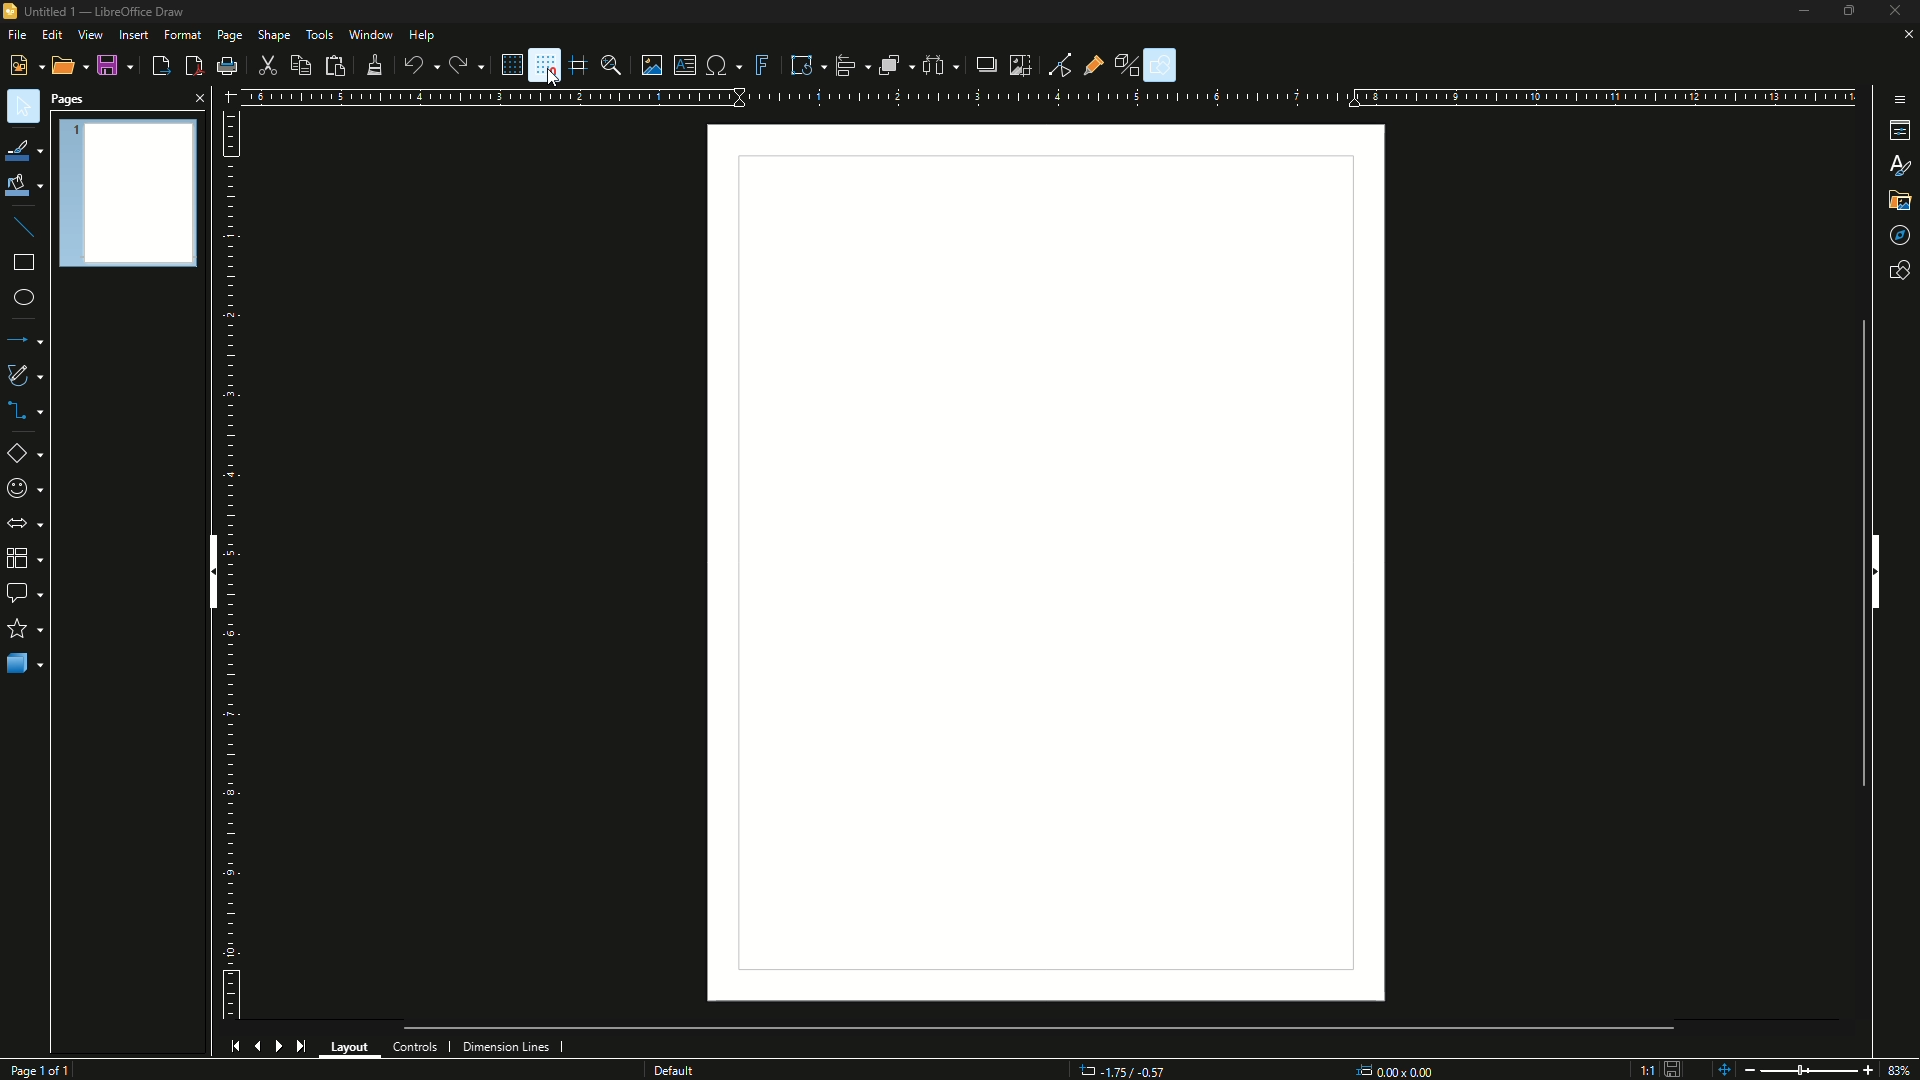  Describe the element at coordinates (1051, 65) in the screenshot. I see `Toggle Point edit mode` at that location.